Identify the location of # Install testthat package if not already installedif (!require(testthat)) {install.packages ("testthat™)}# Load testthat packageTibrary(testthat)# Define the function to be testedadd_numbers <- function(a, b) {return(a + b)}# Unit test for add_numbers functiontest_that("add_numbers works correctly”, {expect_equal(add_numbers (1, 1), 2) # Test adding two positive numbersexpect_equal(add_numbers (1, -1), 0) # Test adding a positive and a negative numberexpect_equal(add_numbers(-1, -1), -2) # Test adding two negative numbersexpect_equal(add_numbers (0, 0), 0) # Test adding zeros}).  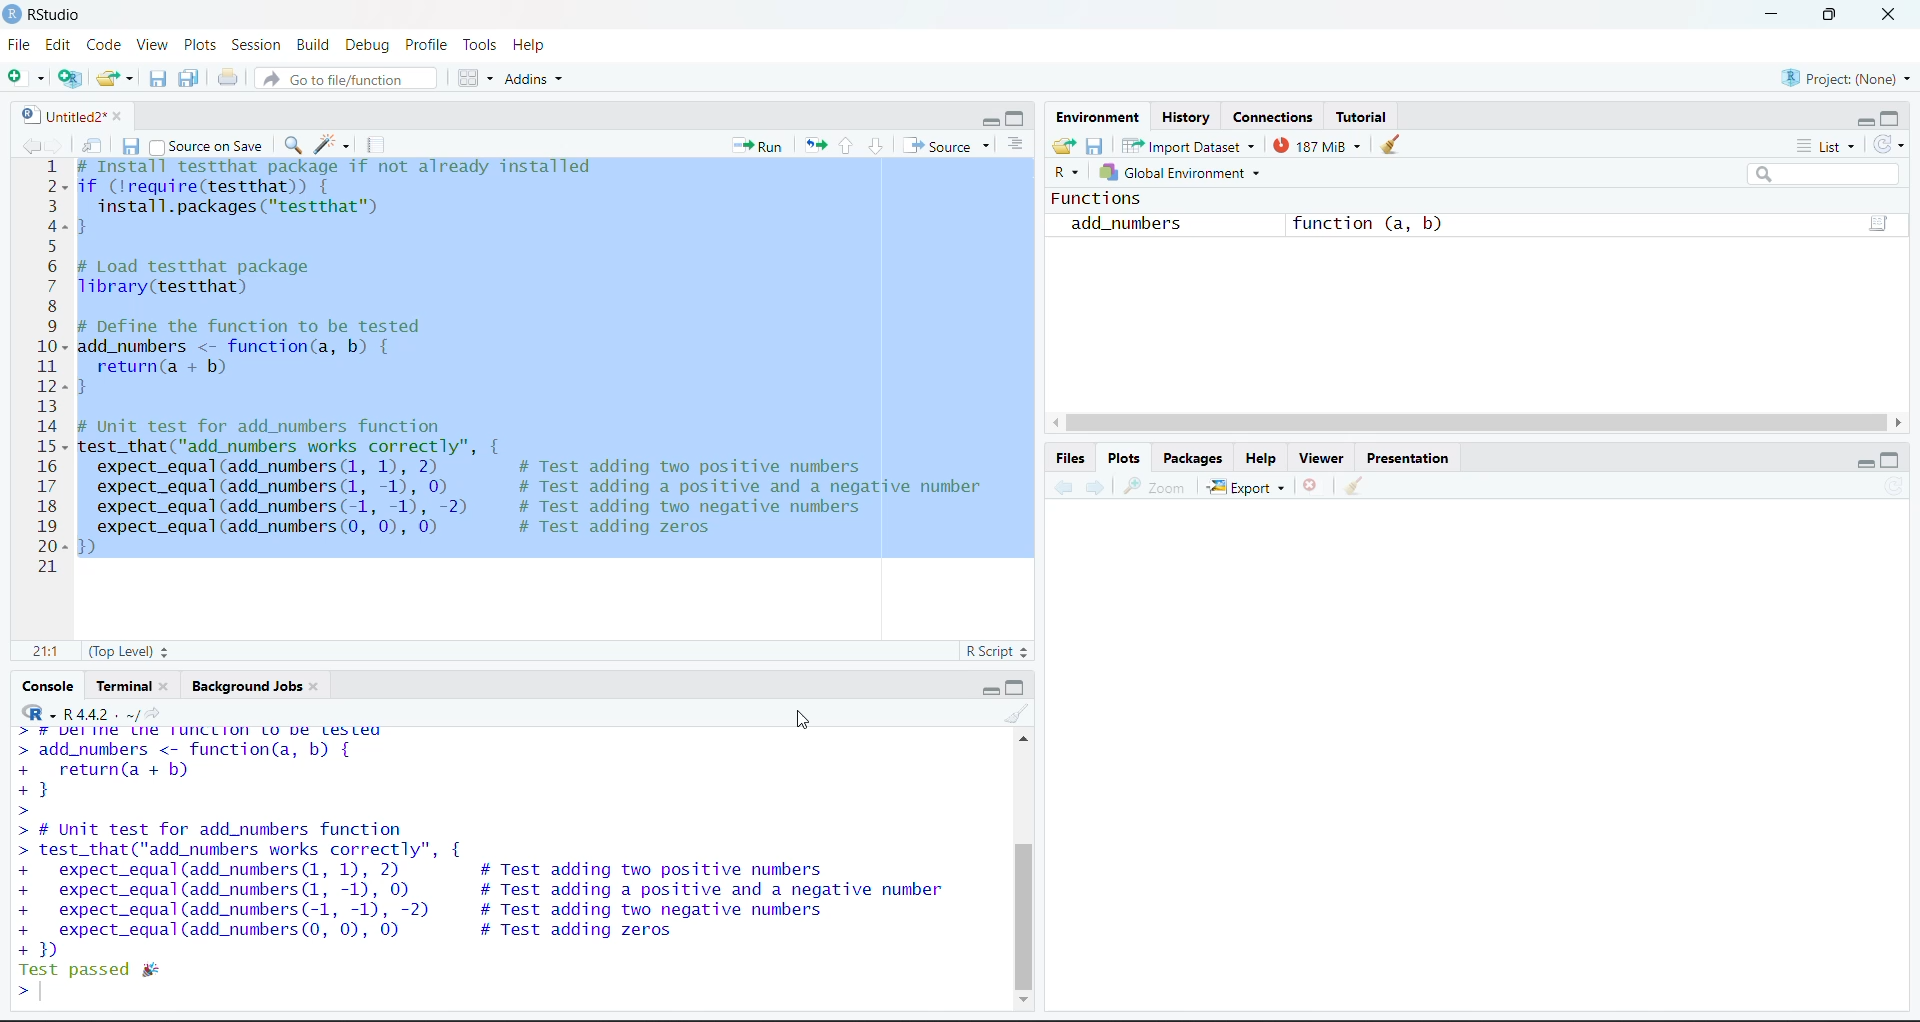
(546, 358).